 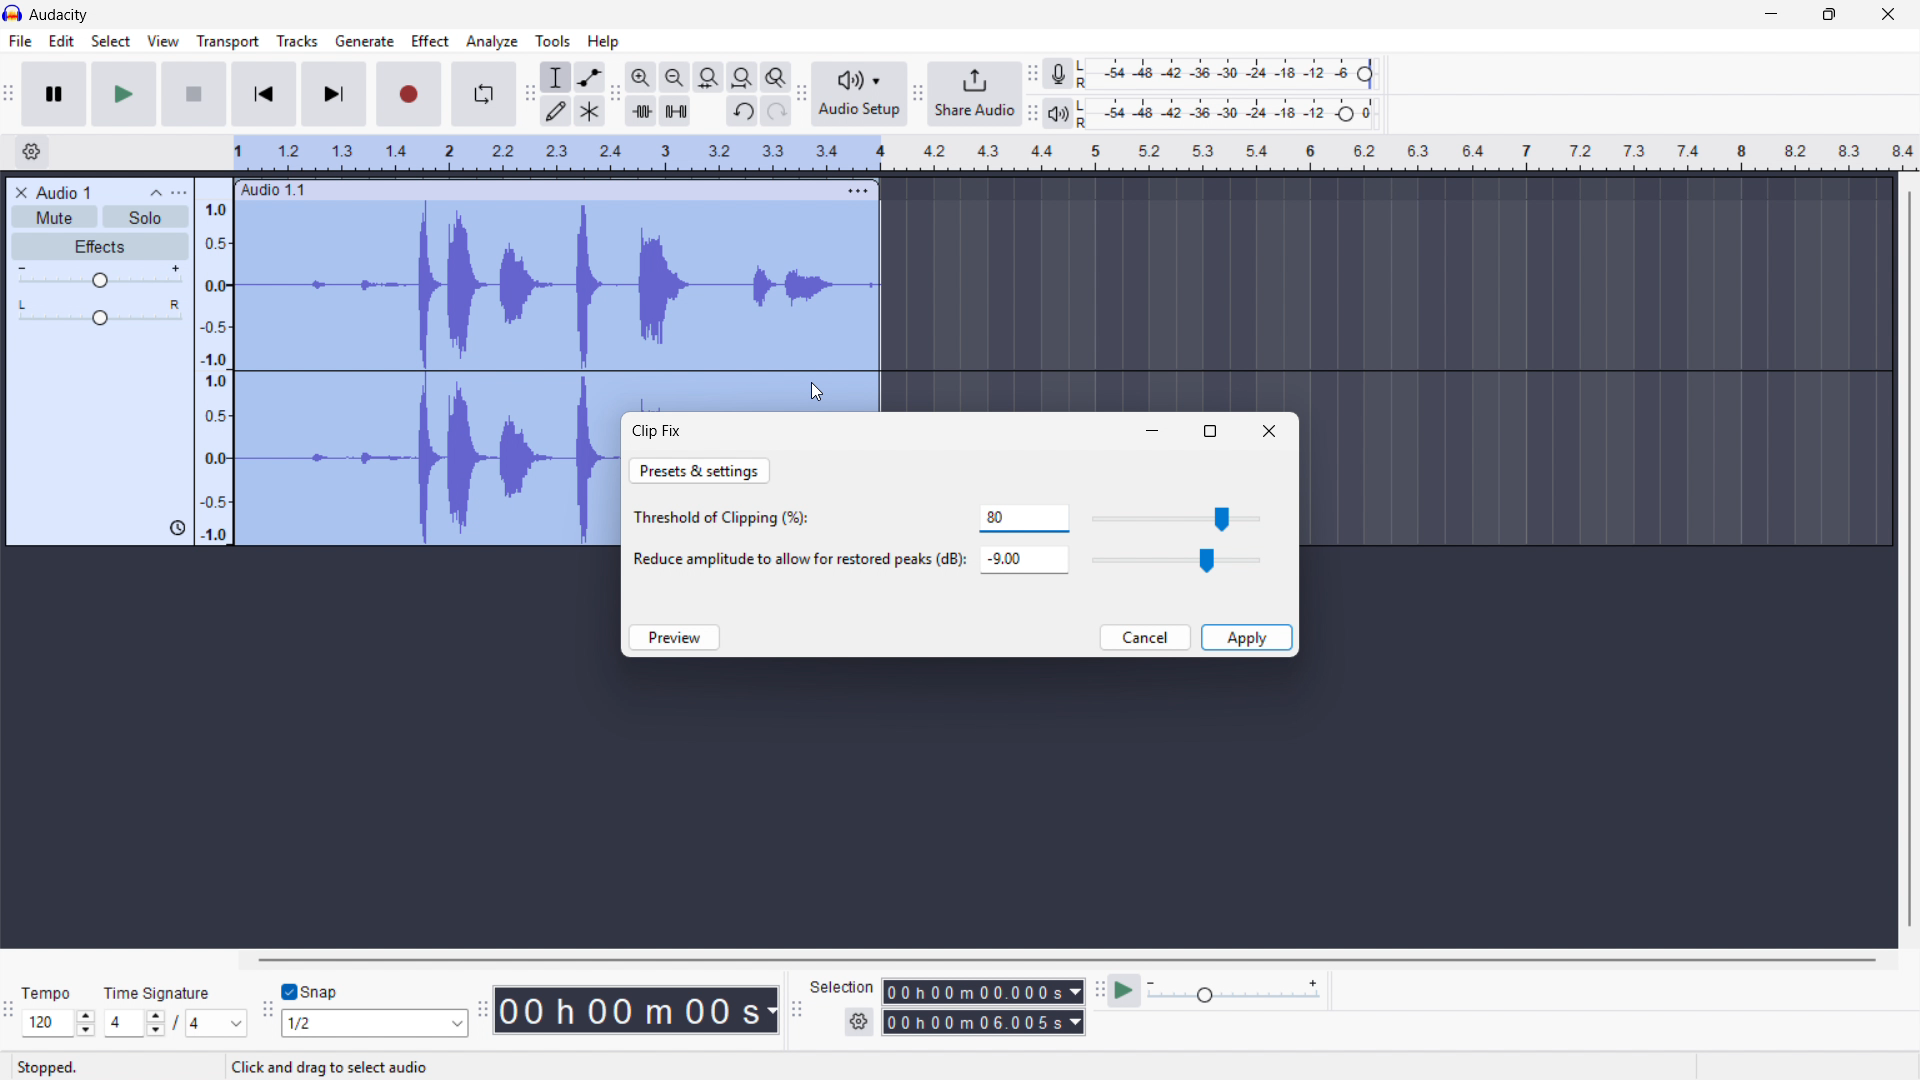 I want to click on redo, so click(x=775, y=112).